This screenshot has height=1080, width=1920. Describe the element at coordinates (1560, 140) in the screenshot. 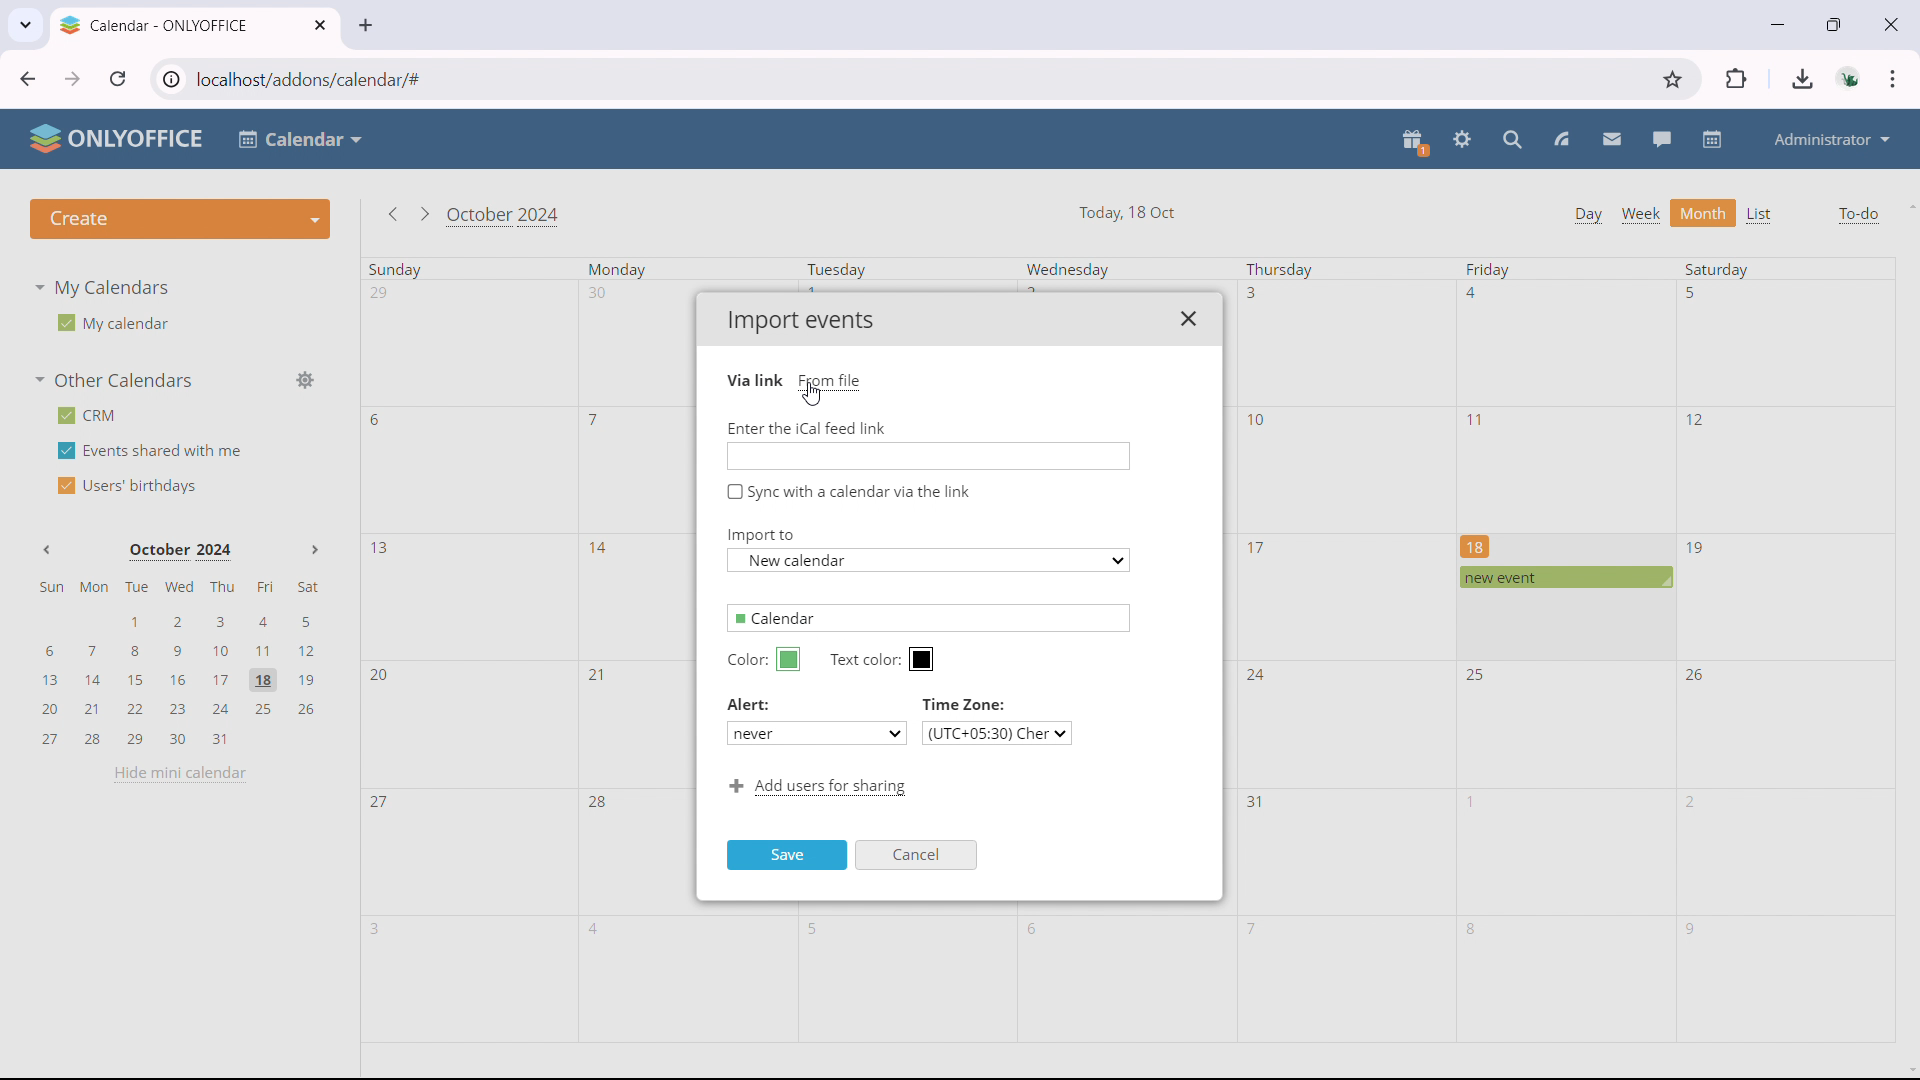

I see `feed` at that location.